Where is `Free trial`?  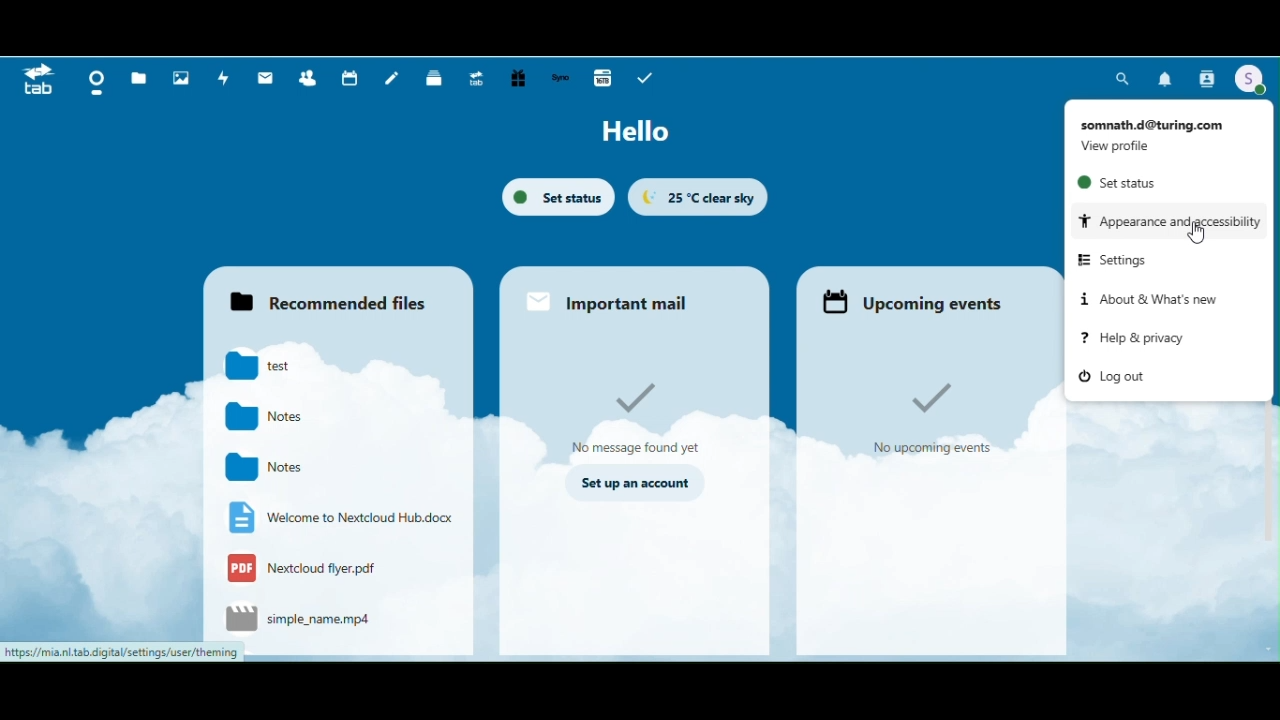
Free trial is located at coordinates (520, 78).